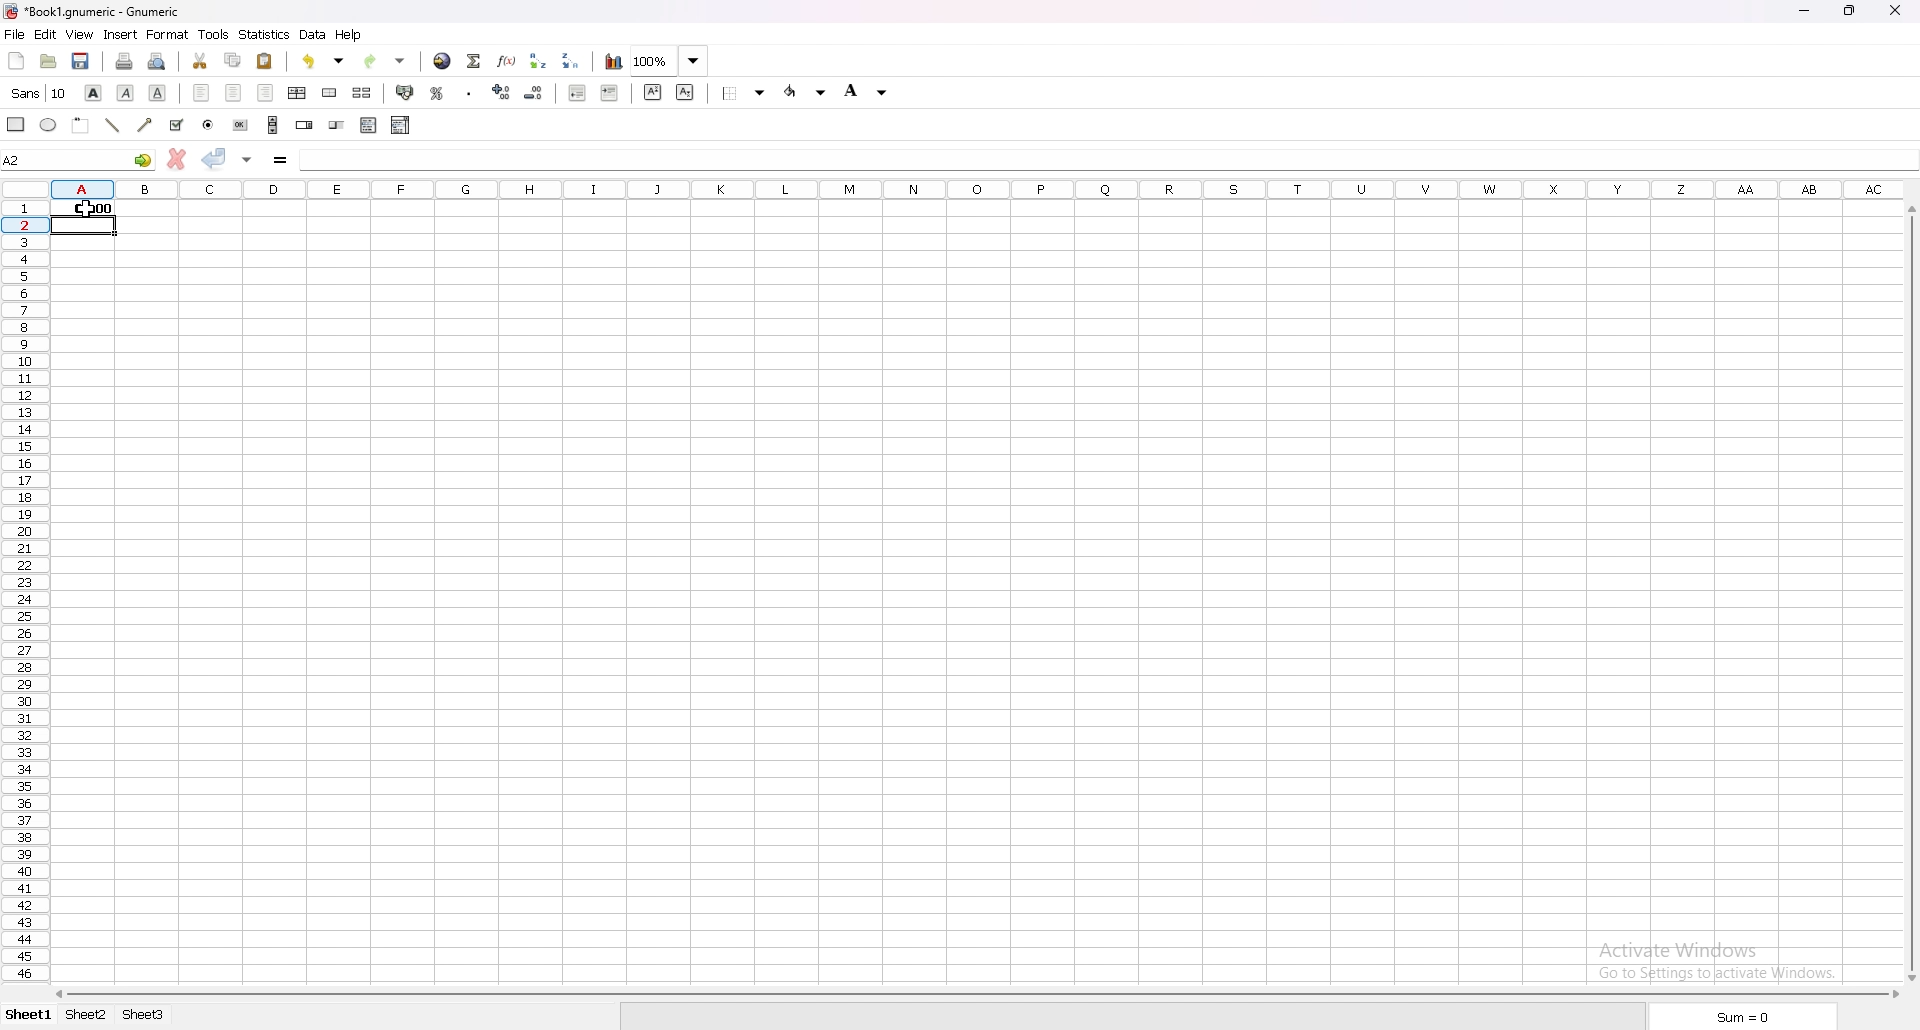 The image size is (1920, 1030). I want to click on scroll bar, so click(1912, 592).